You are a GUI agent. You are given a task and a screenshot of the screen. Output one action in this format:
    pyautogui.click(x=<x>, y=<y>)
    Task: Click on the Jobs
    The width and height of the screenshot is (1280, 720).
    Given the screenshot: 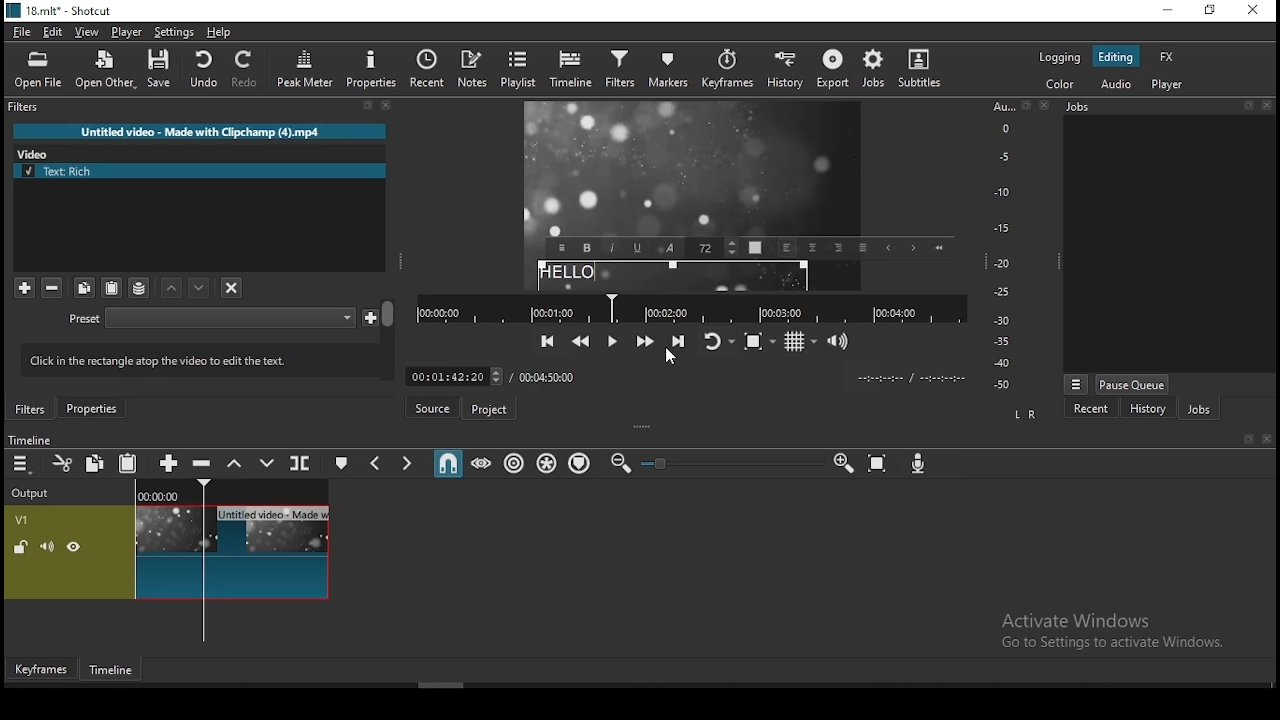 What is the action you would take?
    pyautogui.click(x=1078, y=107)
    